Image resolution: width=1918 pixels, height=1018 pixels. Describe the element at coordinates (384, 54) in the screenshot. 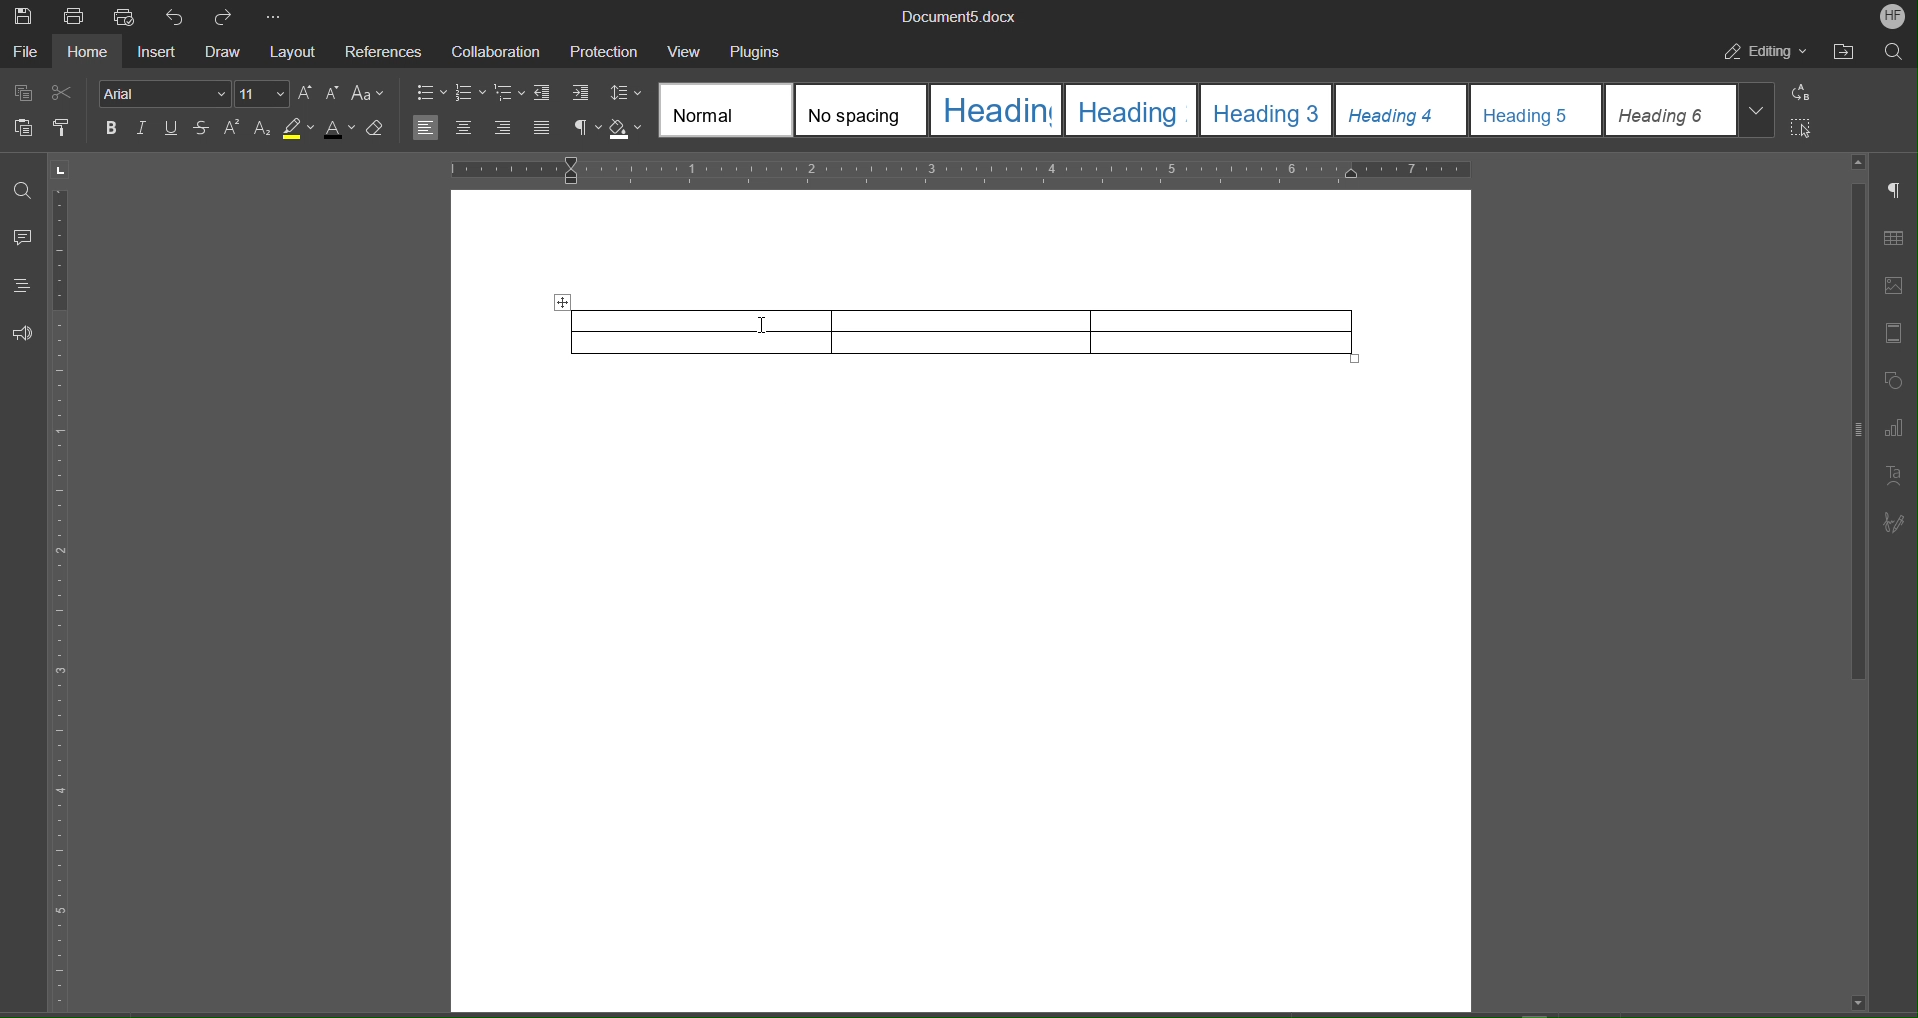

I see `References` at that location.